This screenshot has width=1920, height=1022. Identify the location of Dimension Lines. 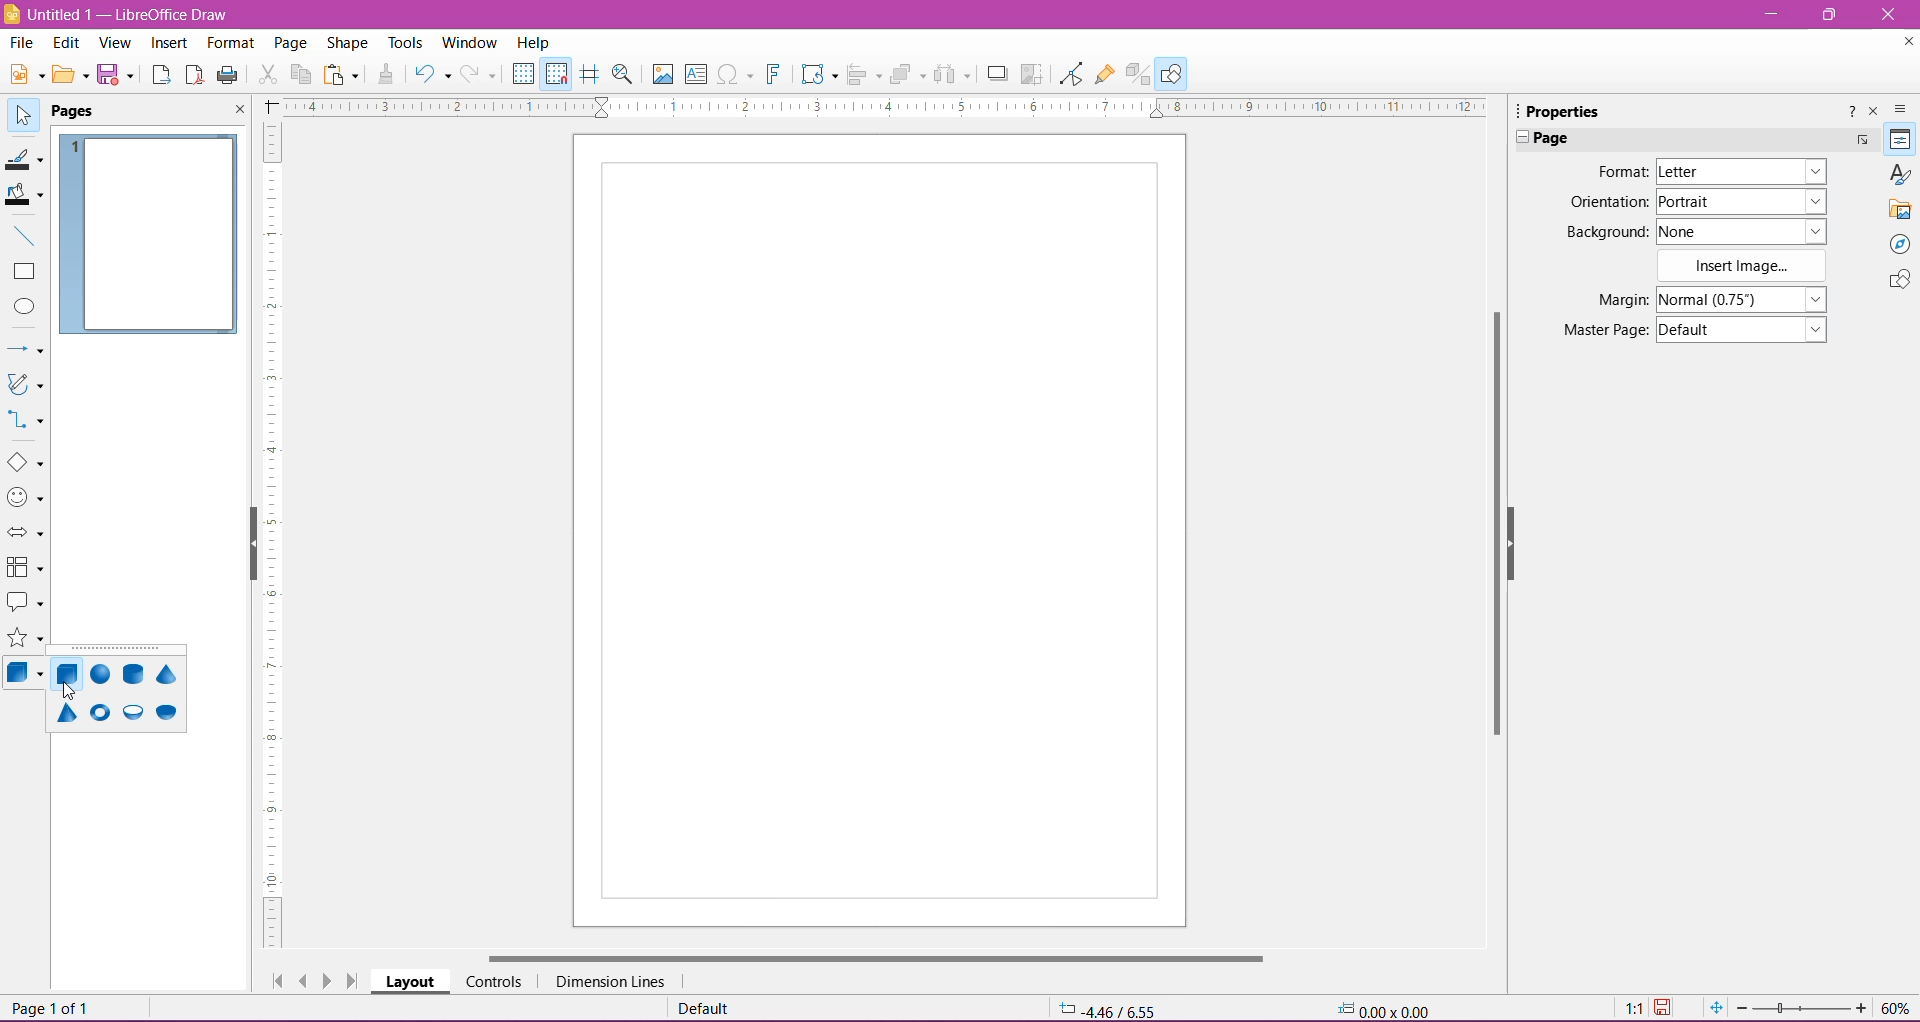
(612, 982).